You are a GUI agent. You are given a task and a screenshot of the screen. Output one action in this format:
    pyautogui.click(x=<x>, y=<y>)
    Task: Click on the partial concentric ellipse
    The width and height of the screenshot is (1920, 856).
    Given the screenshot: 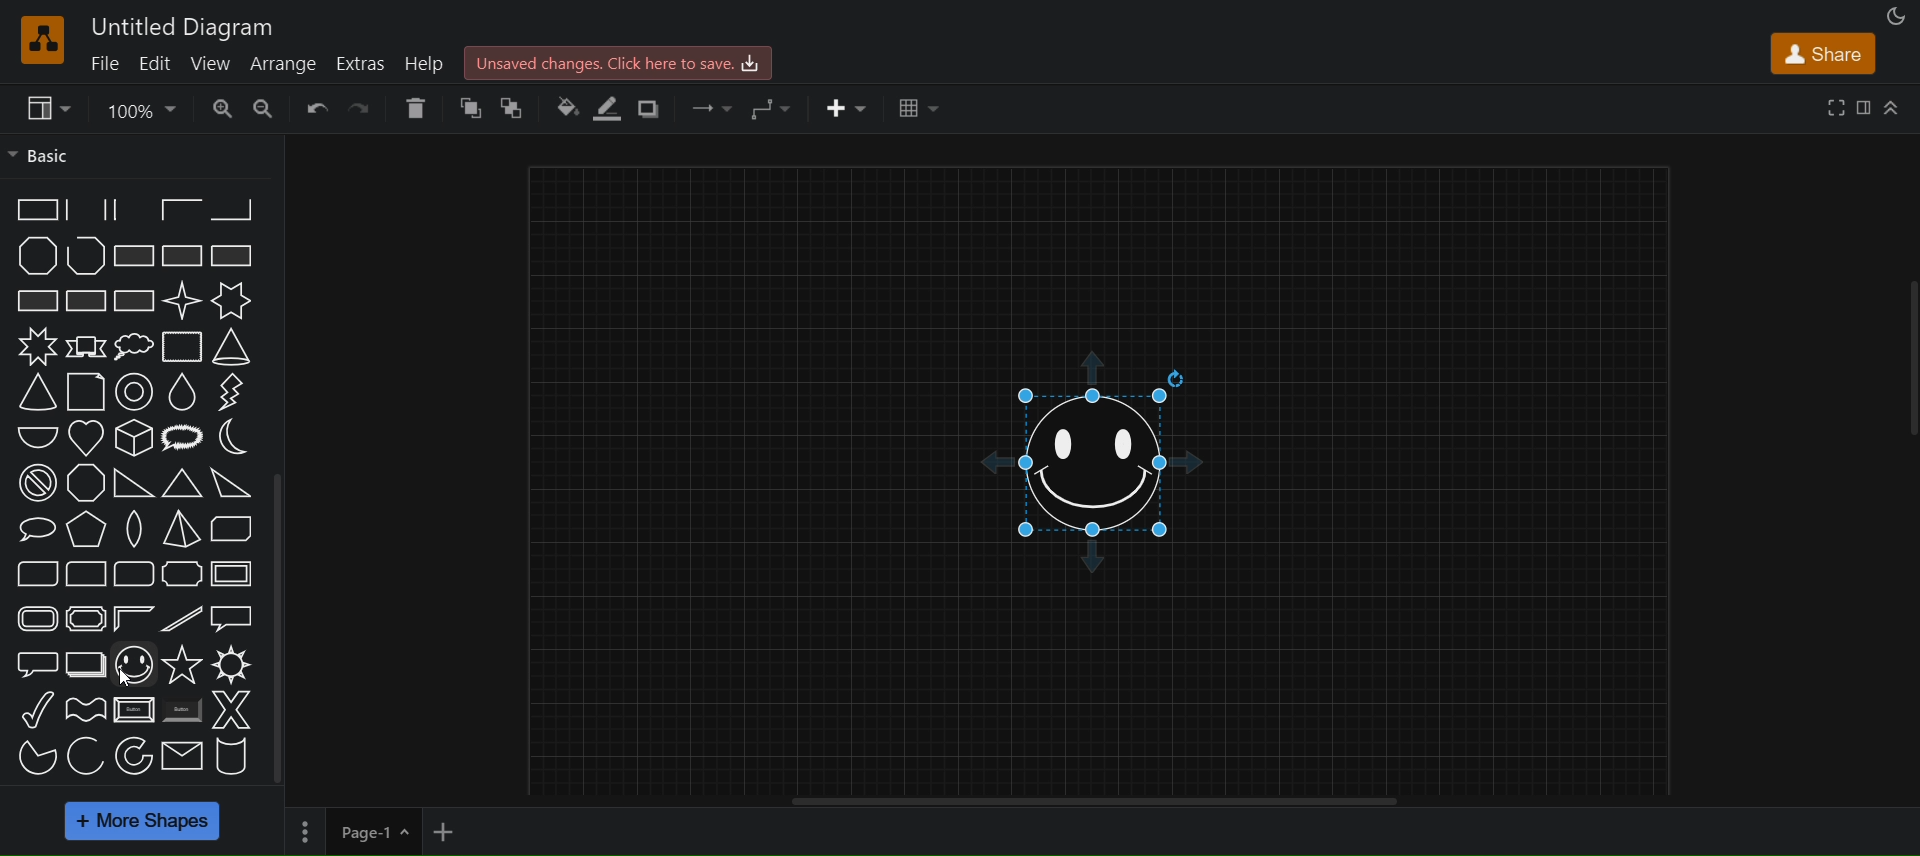 What is the action you would take?
    pyautogui.click(x=133, y=756)
    